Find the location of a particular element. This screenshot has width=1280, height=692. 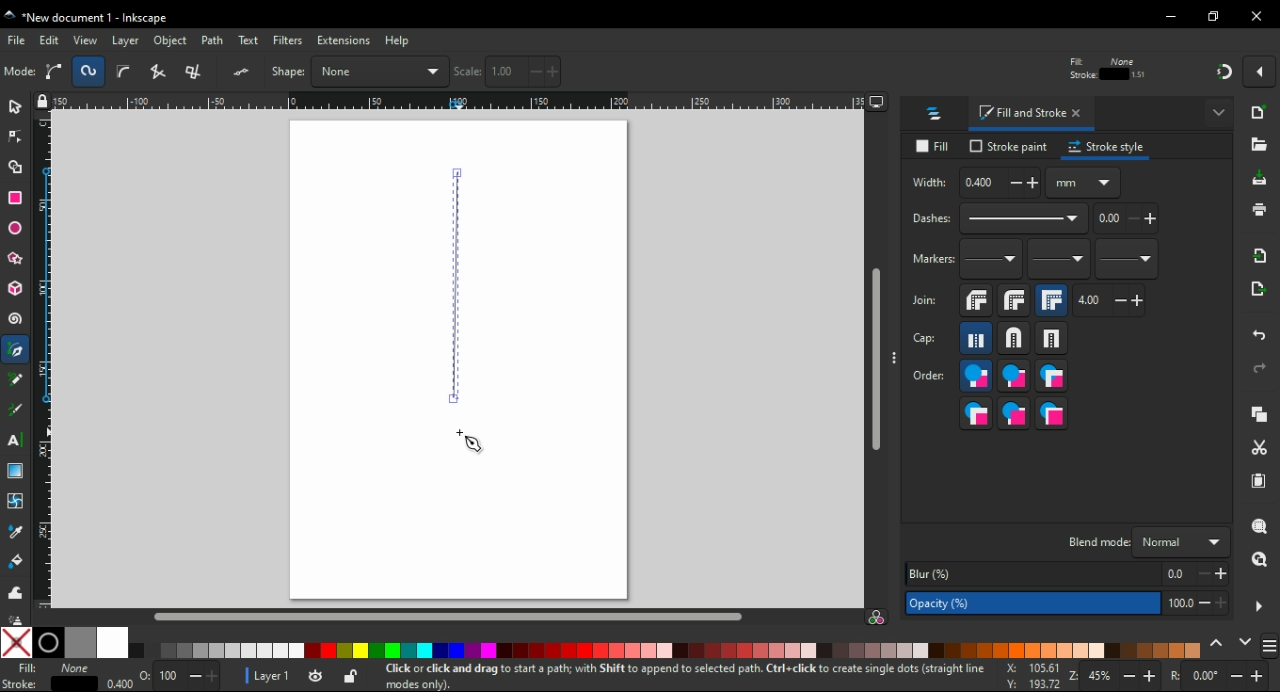

deselect is located at coordinates (91, 70).